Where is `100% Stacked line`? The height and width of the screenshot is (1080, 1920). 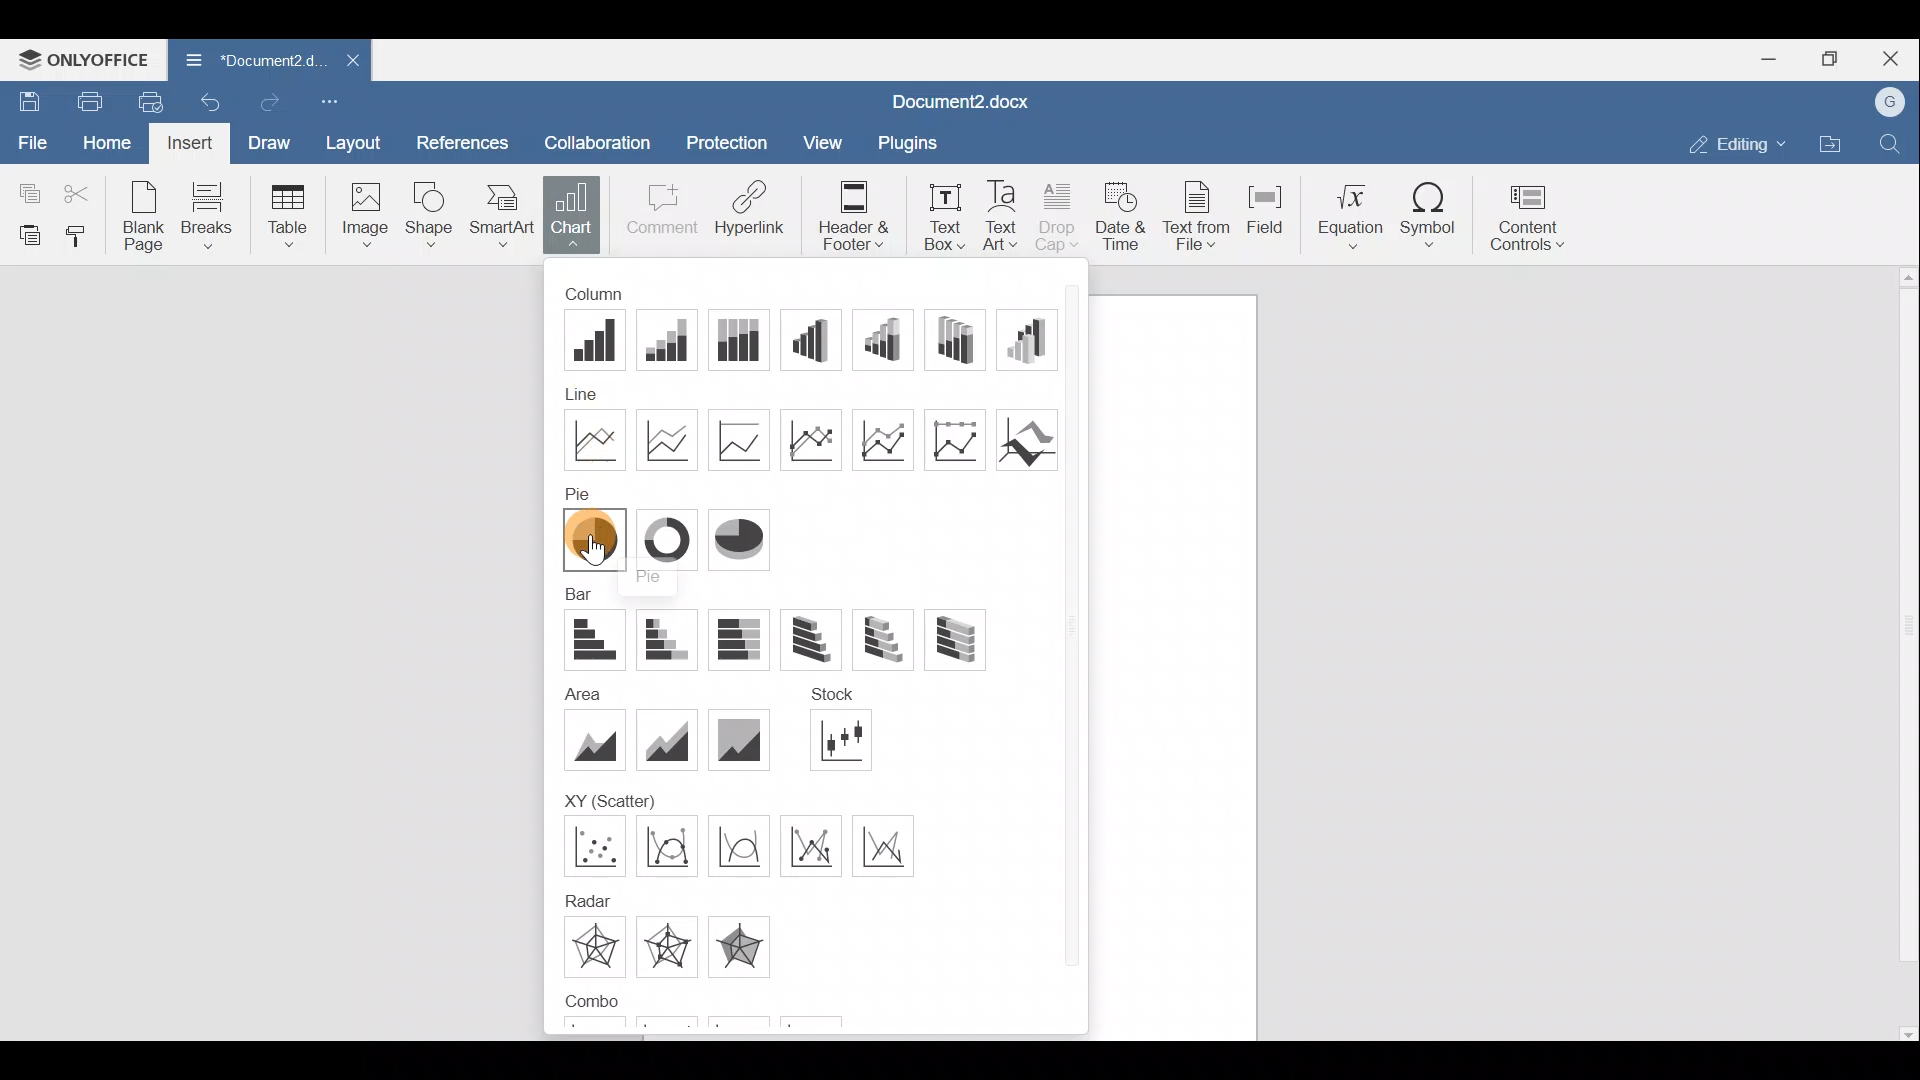
100% Stacked line is located at coordinates (749, 440).